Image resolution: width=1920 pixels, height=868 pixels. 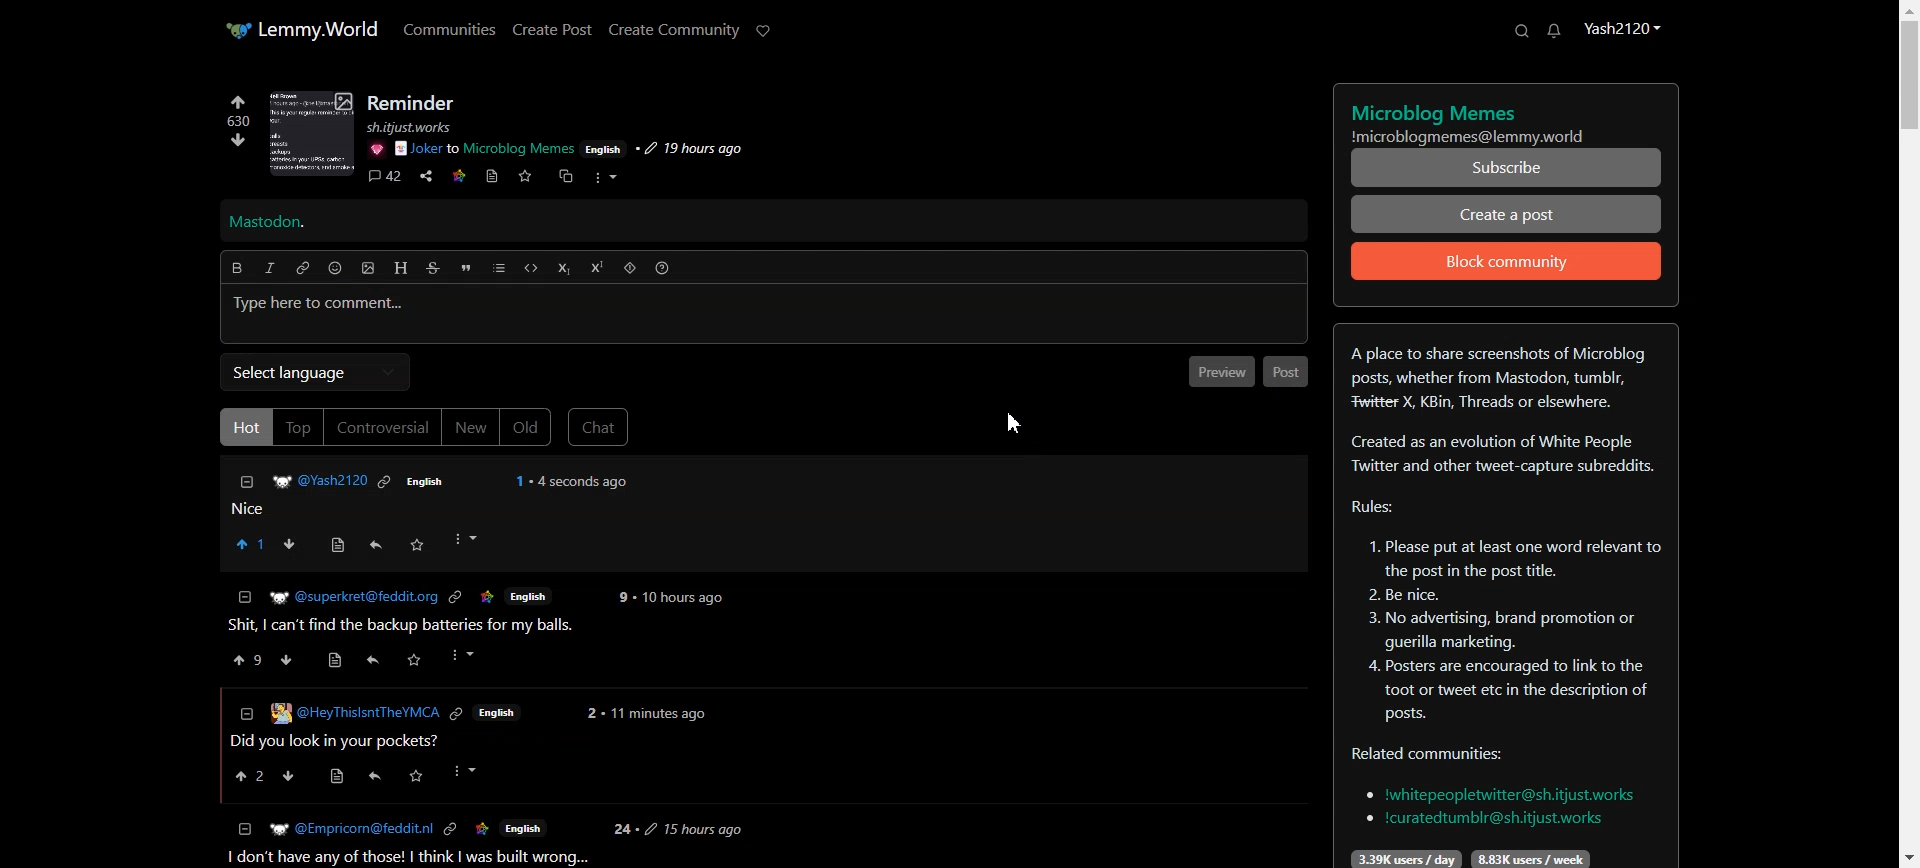 I want to click on Subscript, so click(x=563, y=269).